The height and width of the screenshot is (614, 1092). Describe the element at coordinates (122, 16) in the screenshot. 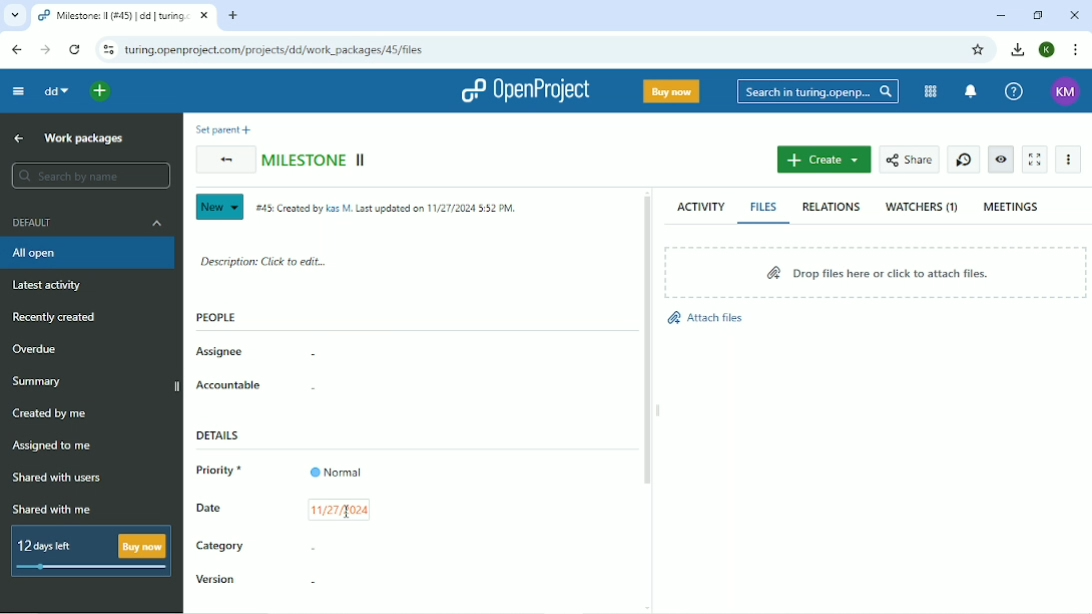

I see `Current tab` at that location.